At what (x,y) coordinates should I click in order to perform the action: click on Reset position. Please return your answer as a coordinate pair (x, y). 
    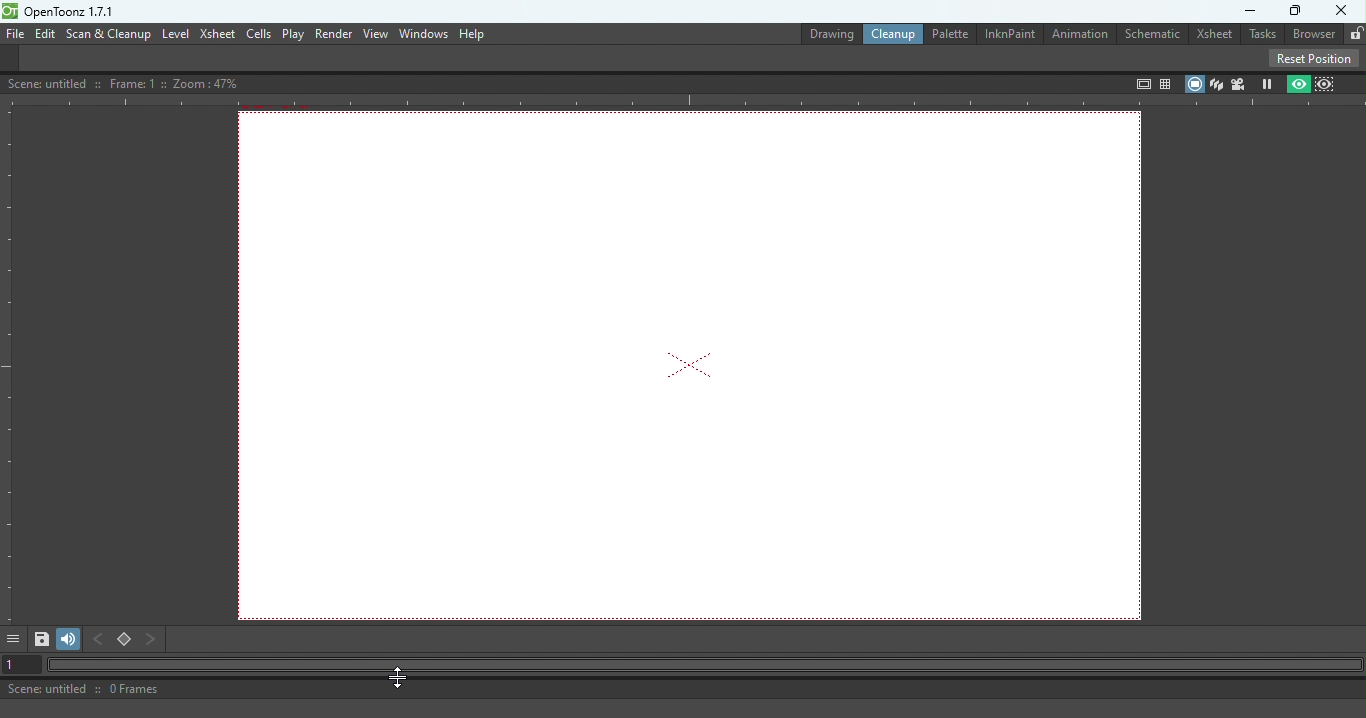
    Looking at the image, I should click on (1317, 57).